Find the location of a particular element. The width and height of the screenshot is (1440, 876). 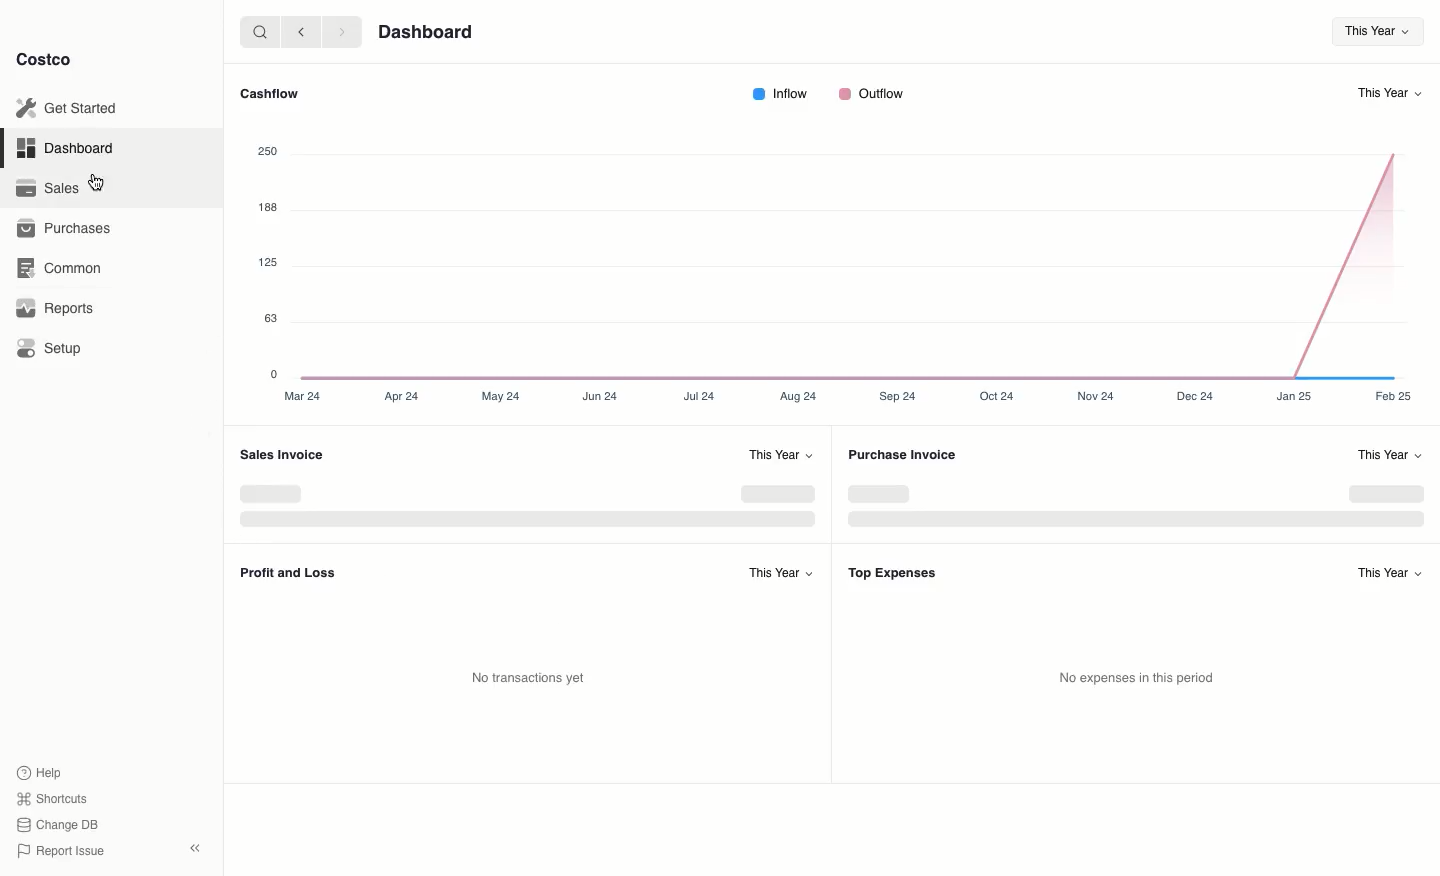

Sales is located at coordinates (46, 187).